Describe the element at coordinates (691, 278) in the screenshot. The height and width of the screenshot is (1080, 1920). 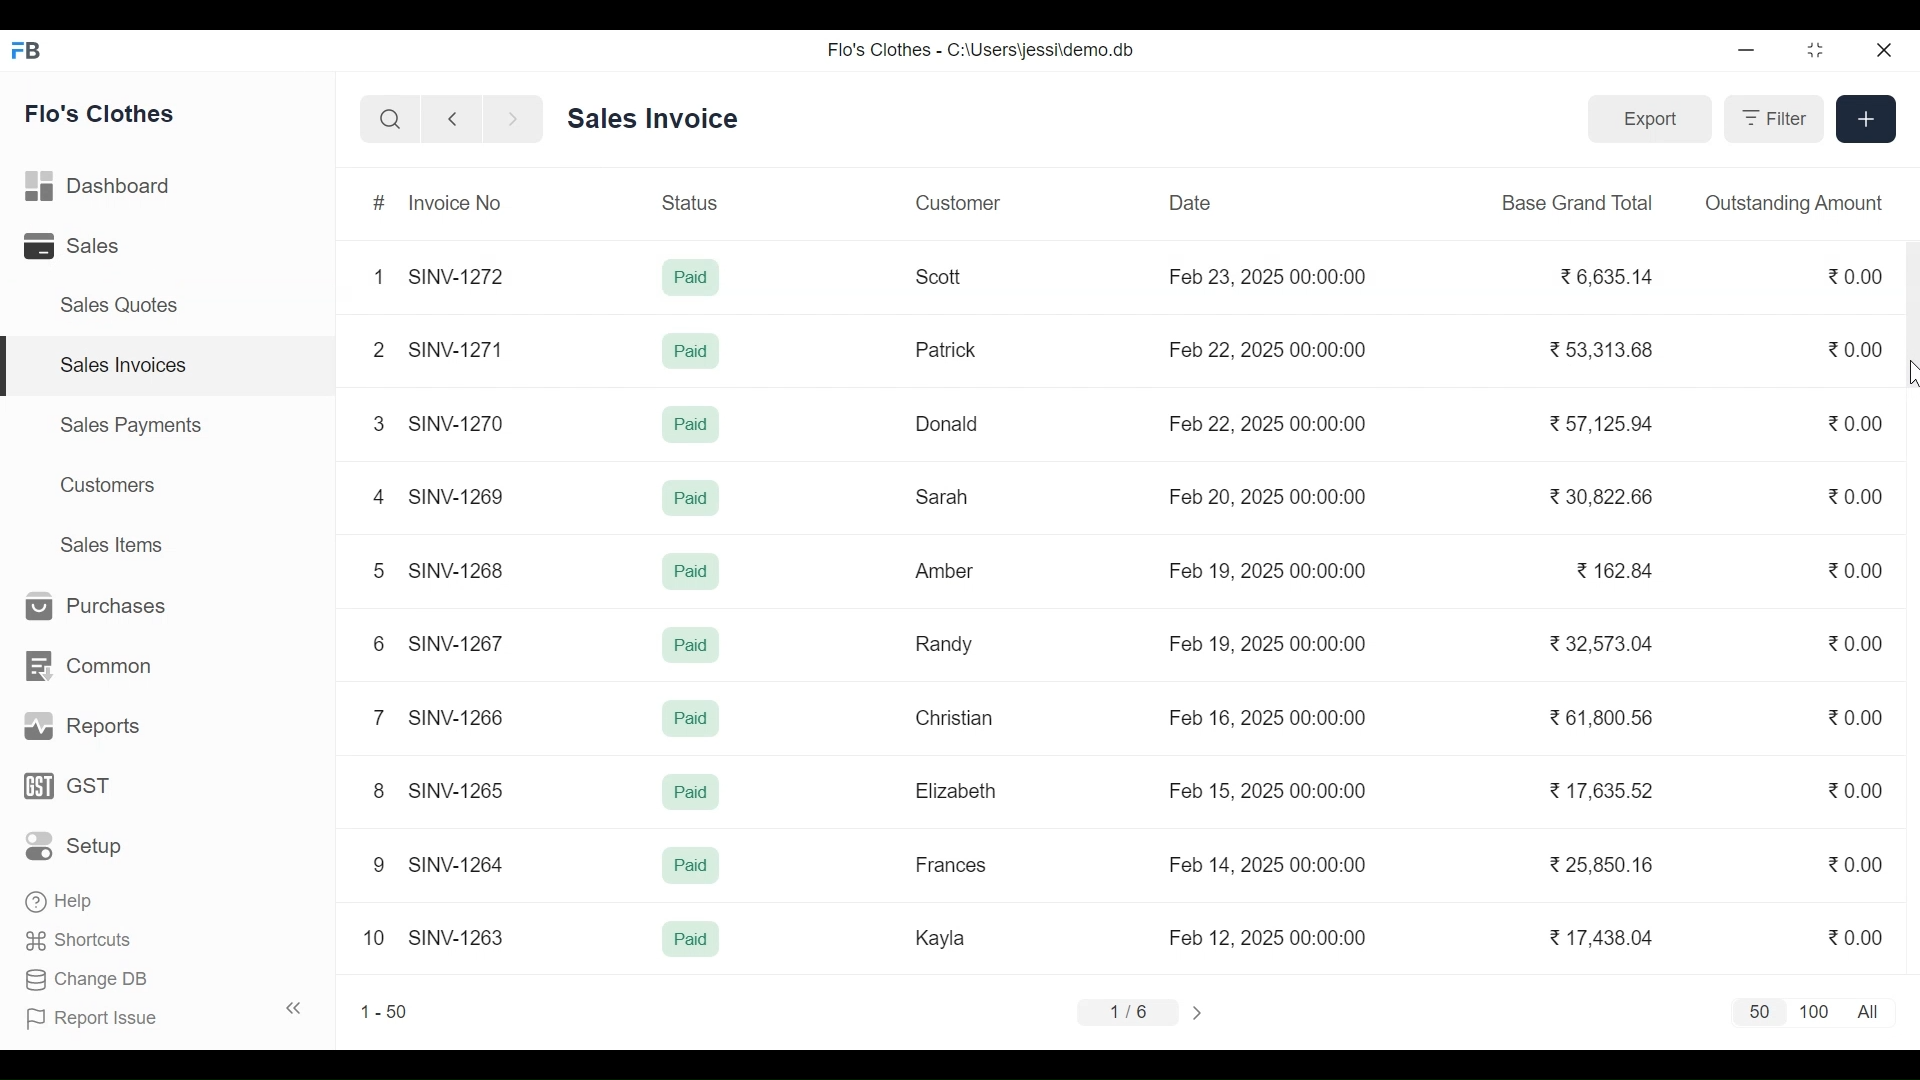
I see `Paid` at that location.